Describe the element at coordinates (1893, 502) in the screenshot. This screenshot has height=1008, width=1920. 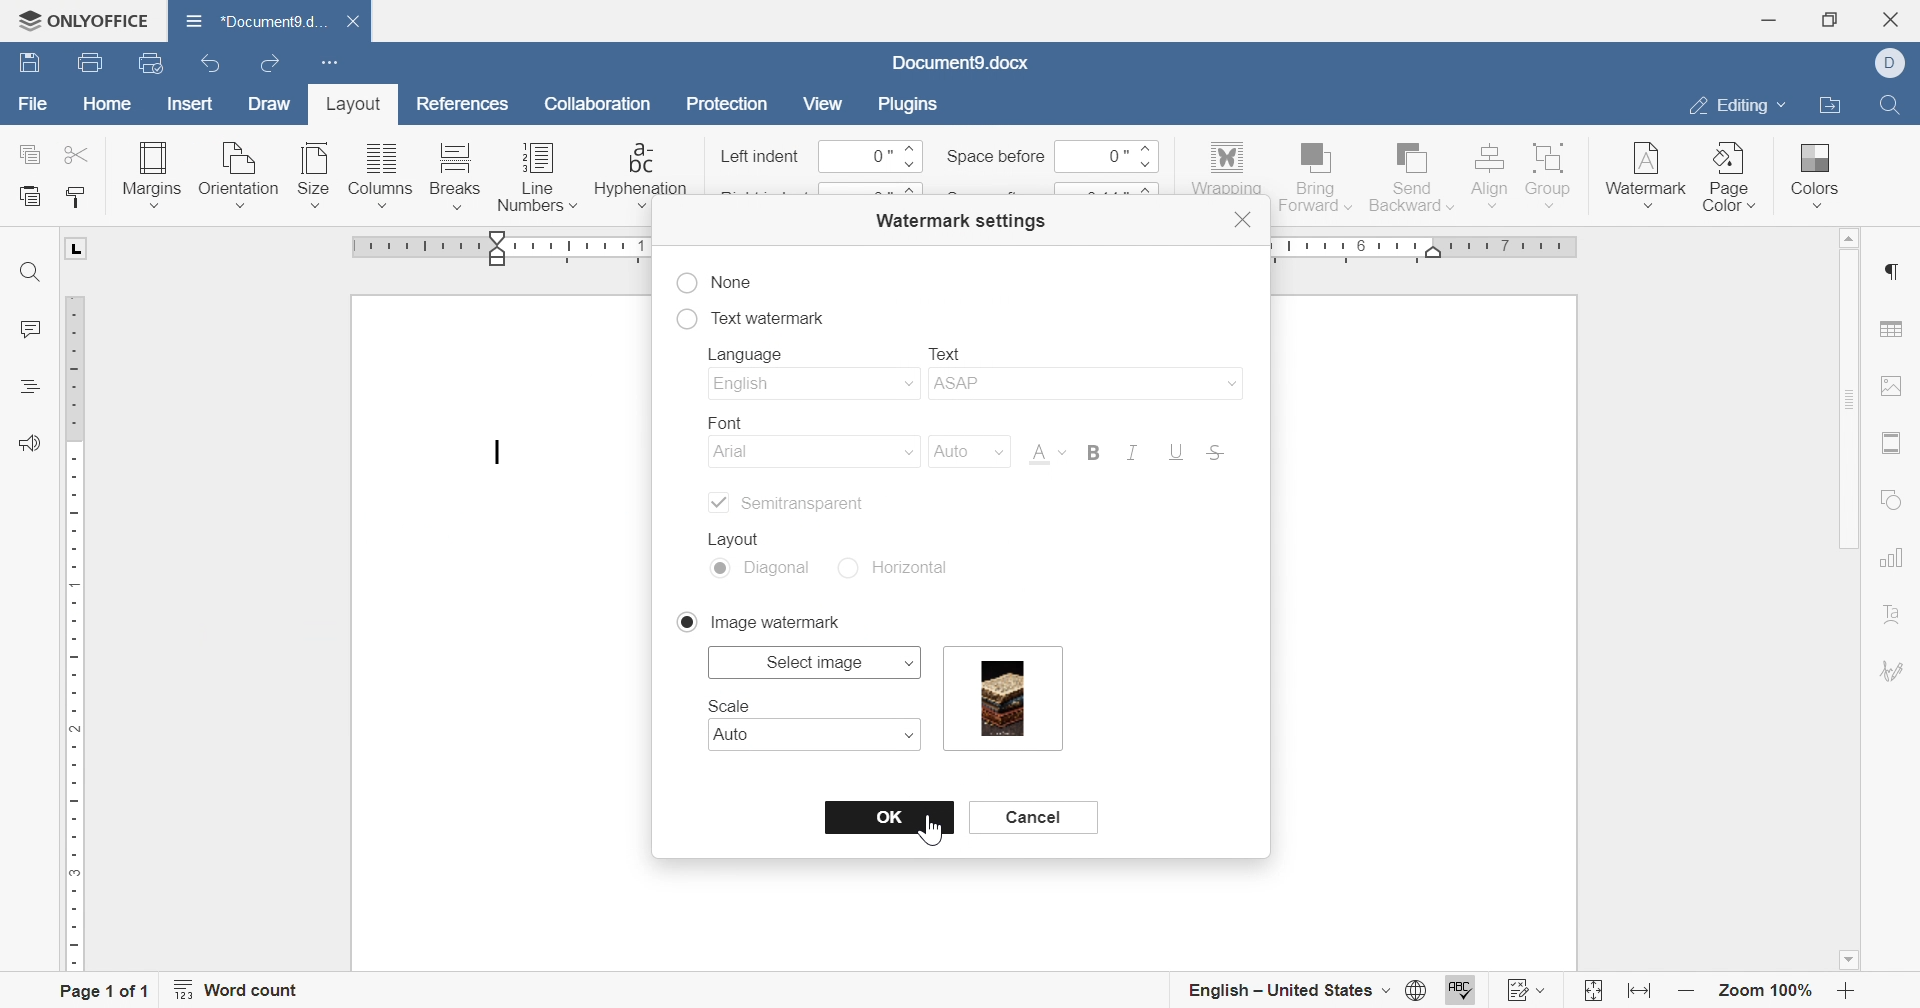
I see `shape settings` at that location.